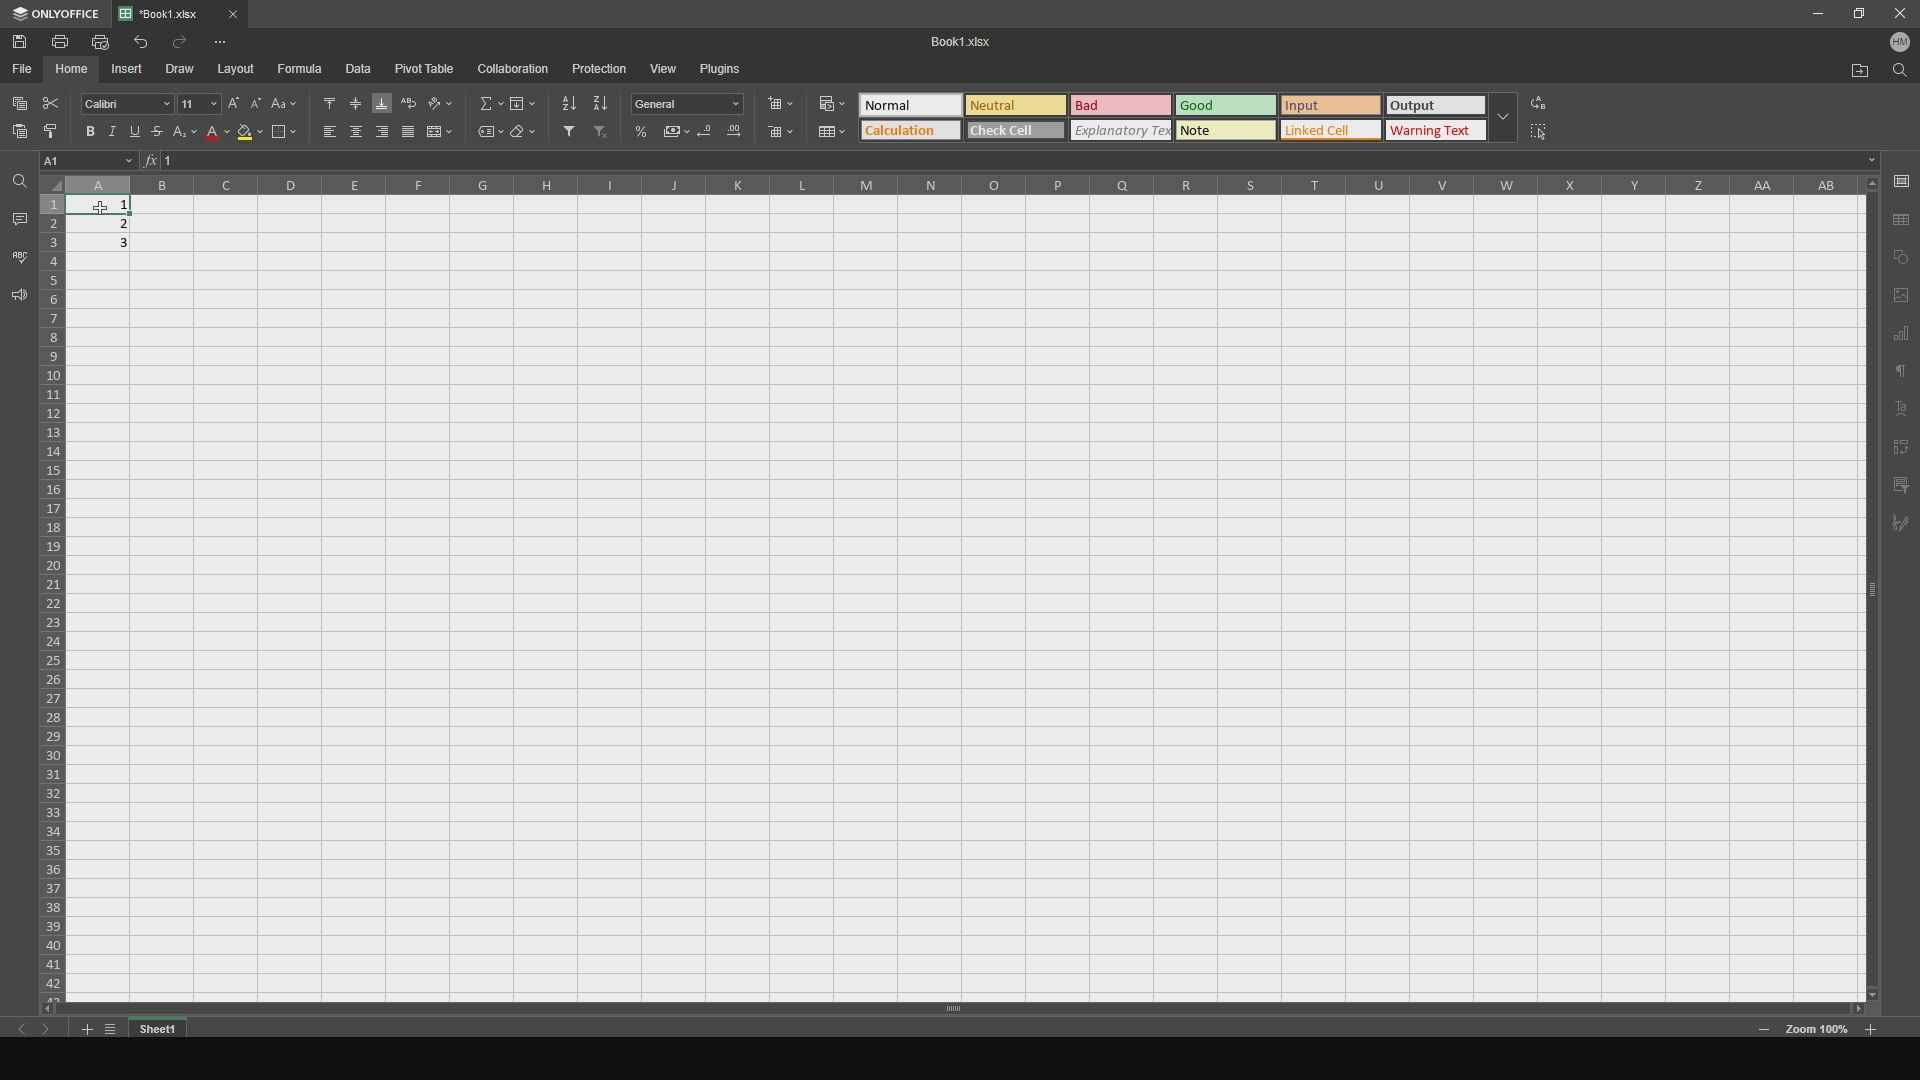  Describe the element at coordinates (163, 136) in the screenshot. I see `stricktrough` at that location.